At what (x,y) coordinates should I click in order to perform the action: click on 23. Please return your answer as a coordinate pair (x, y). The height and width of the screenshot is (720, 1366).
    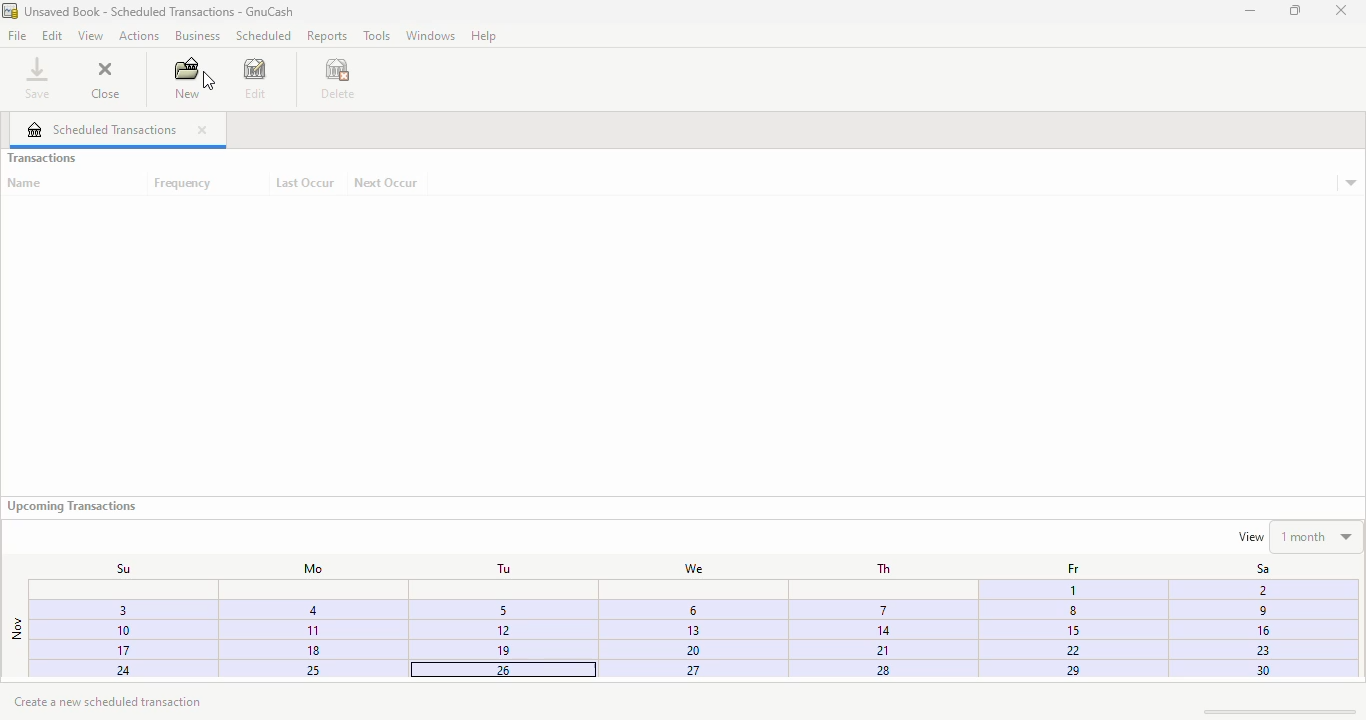
    Looking at the image, I should click on (1260, 650).